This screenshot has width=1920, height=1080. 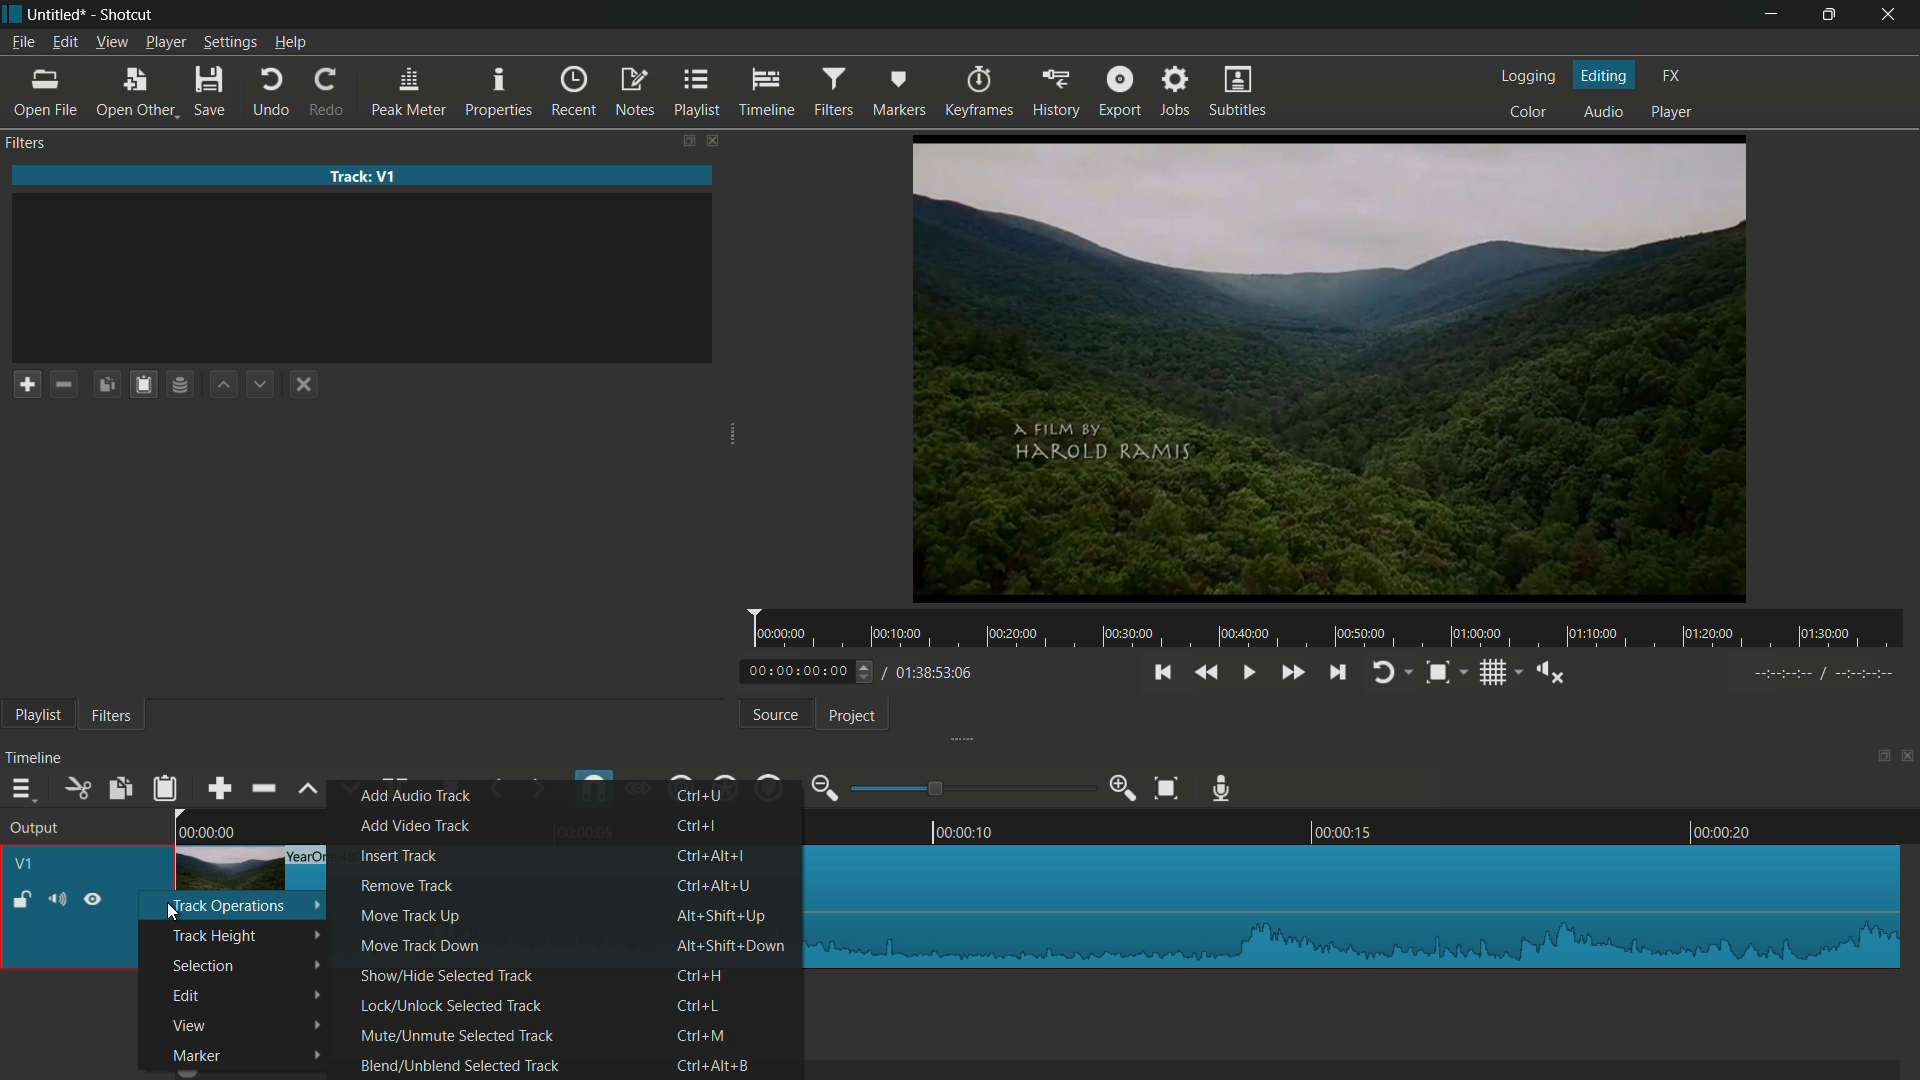 What do you see at coordinates (417, 795) in the screenshot?
I see `add audio track` at bounding box center [417, 795].